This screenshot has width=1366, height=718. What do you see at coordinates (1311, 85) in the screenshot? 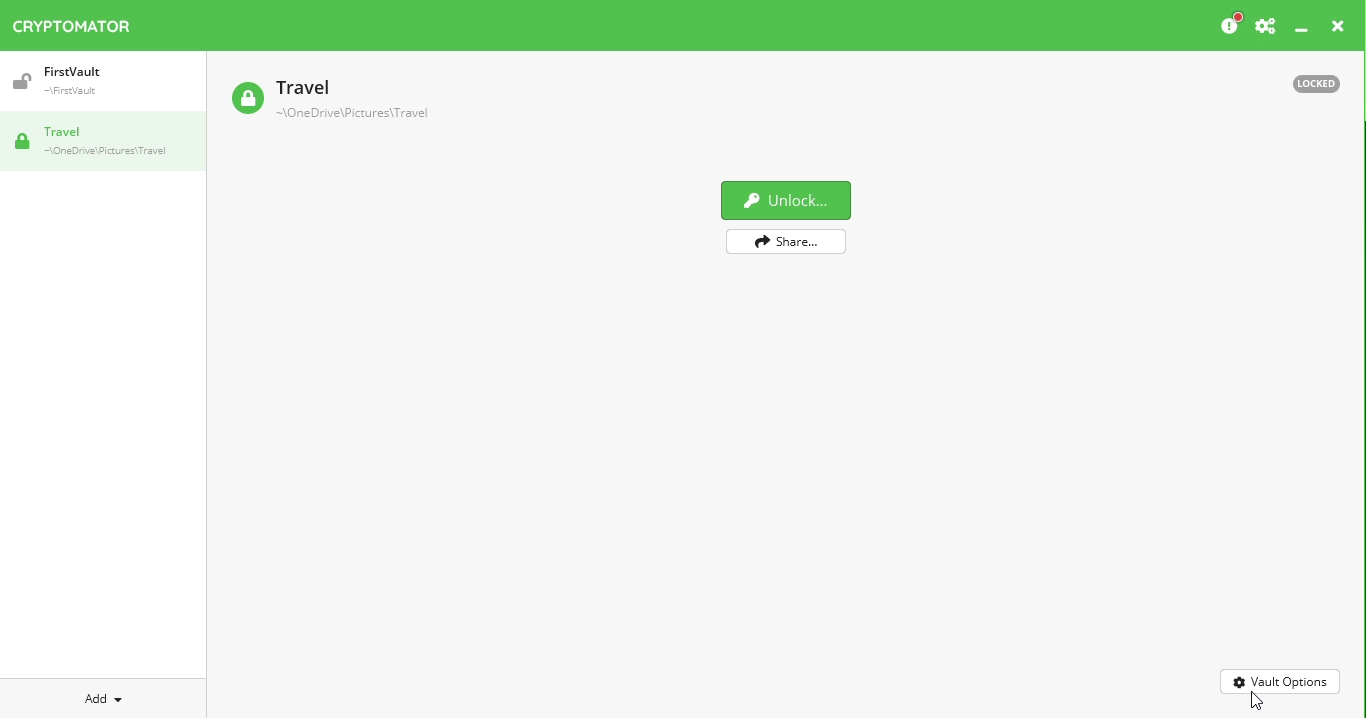
I see `Locked` at bounding box center [1311, 85].